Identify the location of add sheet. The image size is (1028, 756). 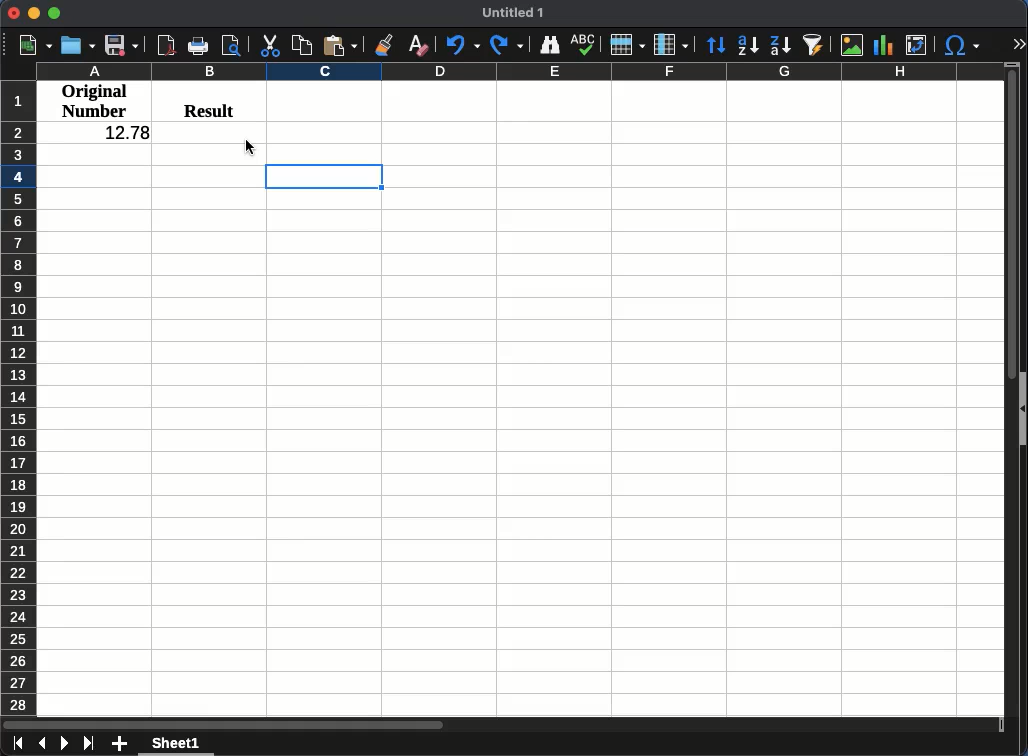
(120, 743).